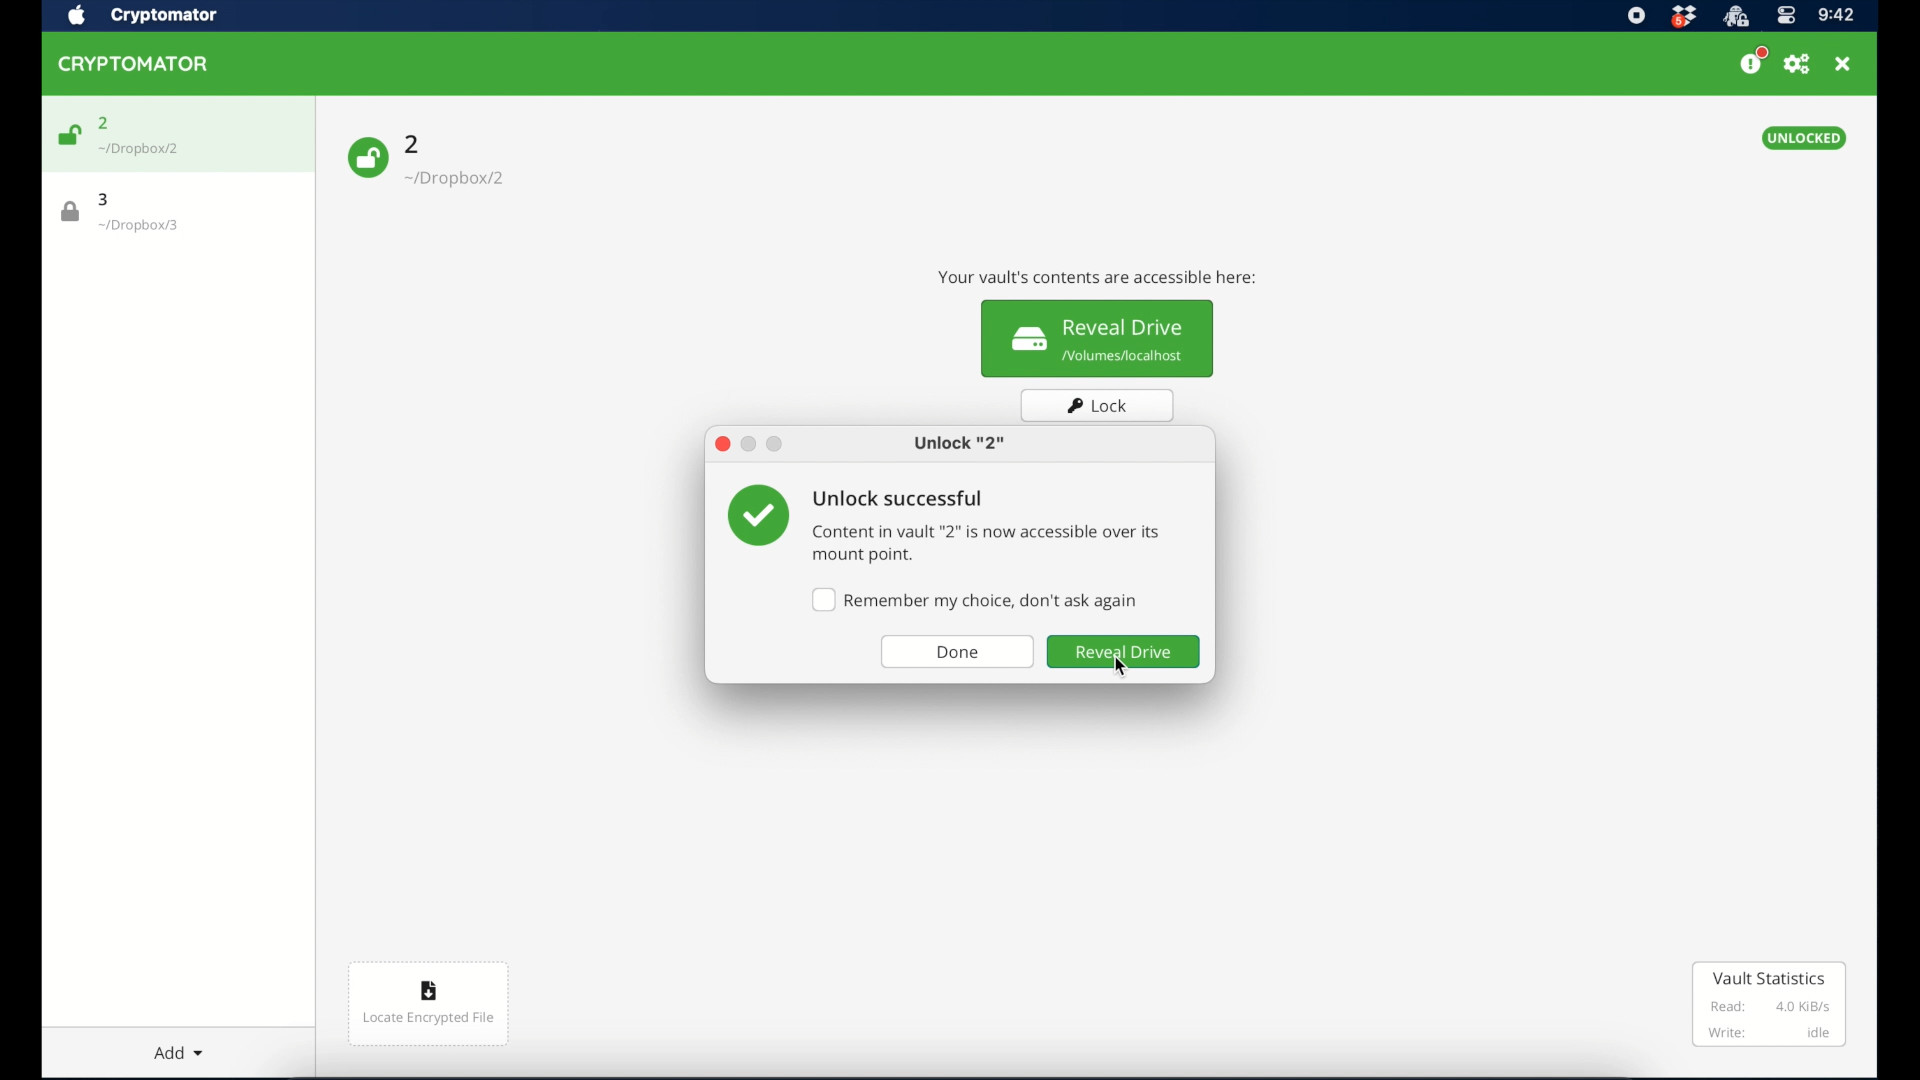 This screenshot has height=1080, width=1920. I want to click on lock, so click(1098, 405).